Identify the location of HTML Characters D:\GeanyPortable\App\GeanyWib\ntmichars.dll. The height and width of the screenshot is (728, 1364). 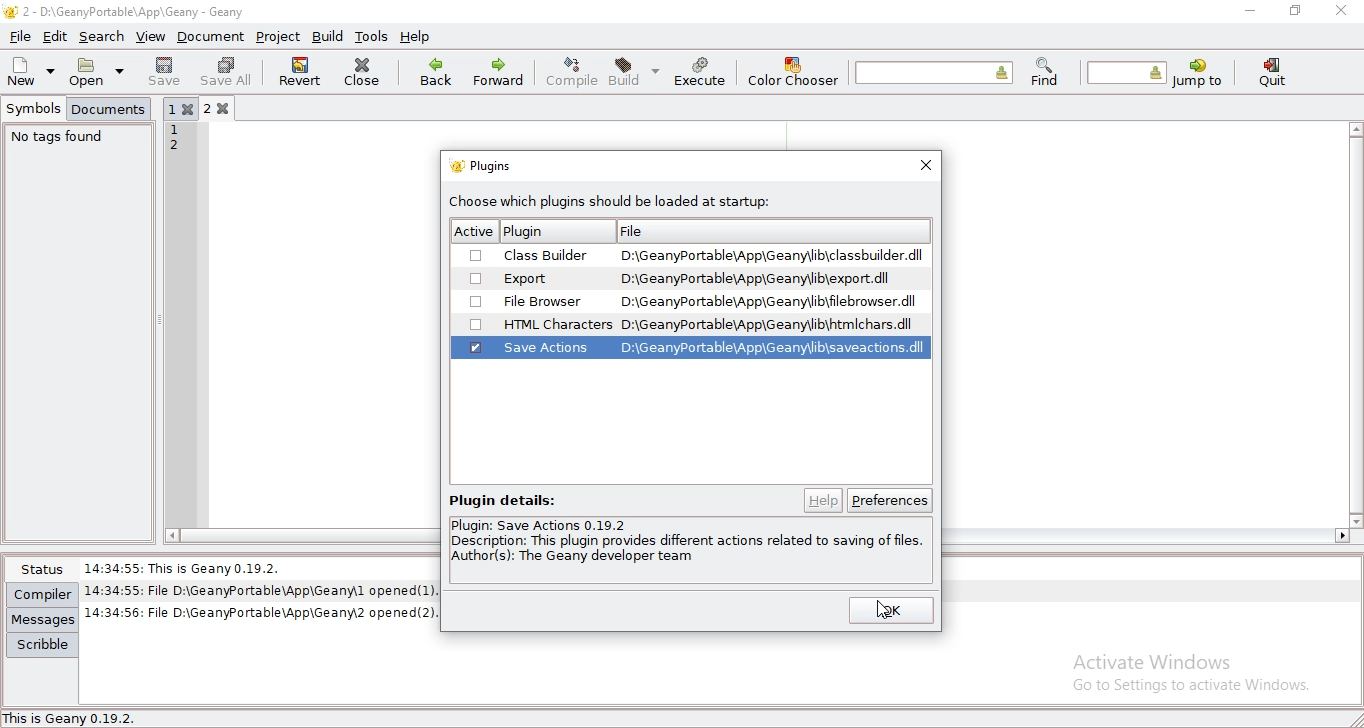
(692, 327).